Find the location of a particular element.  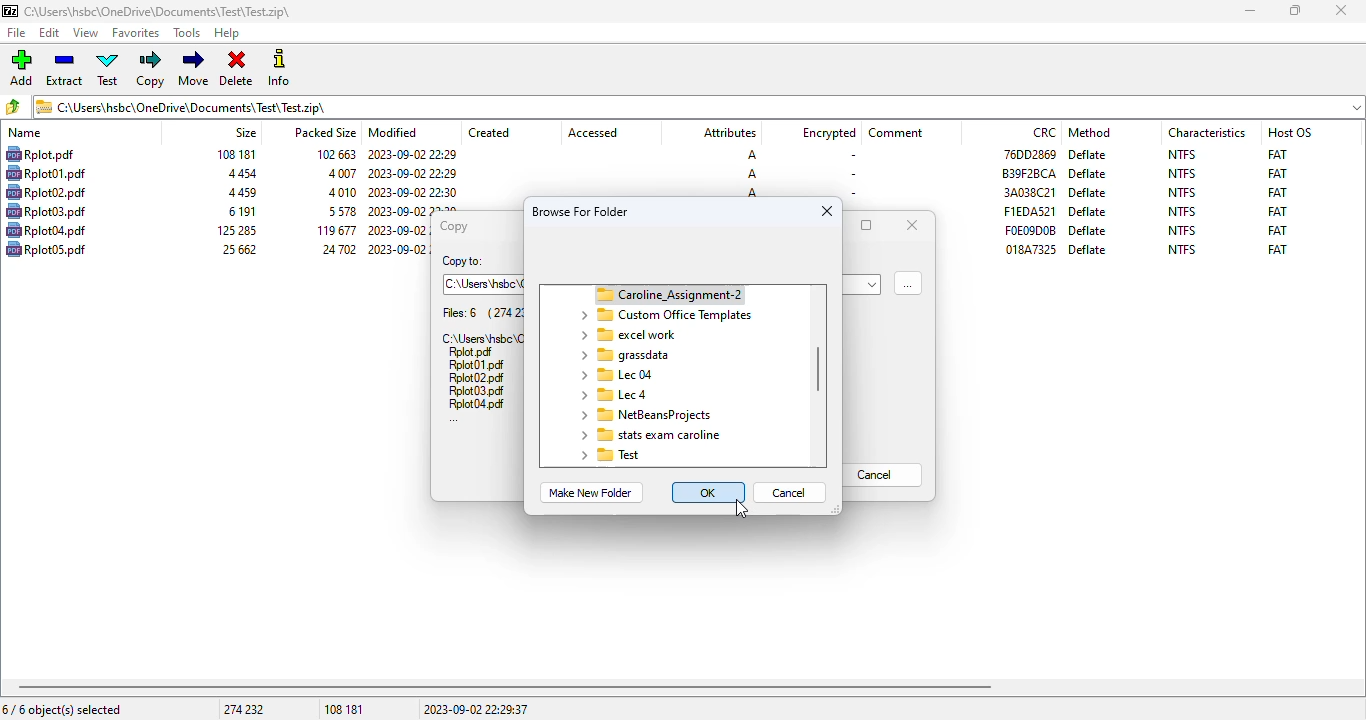

NTFS is located at coordinates (1182, 174).